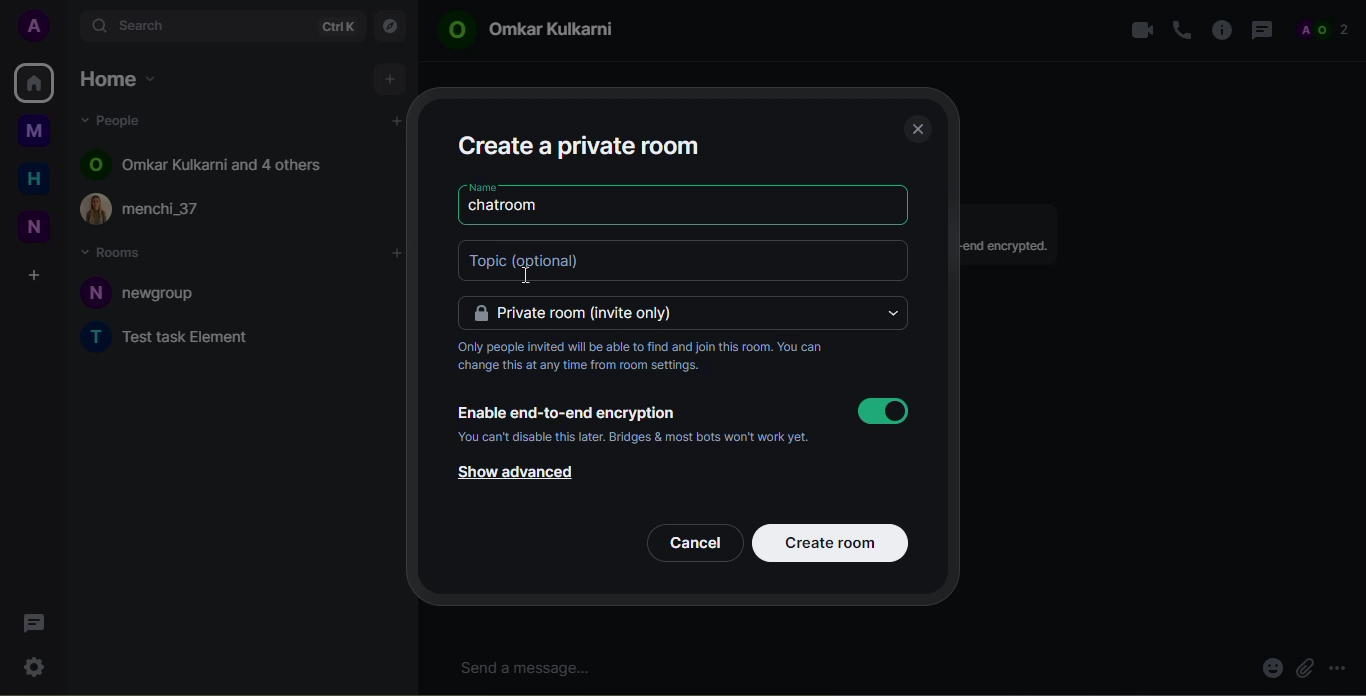 Image resolution: width=1366 pixels, height=696 pixels. I want to click on more, so click(1342, 667).